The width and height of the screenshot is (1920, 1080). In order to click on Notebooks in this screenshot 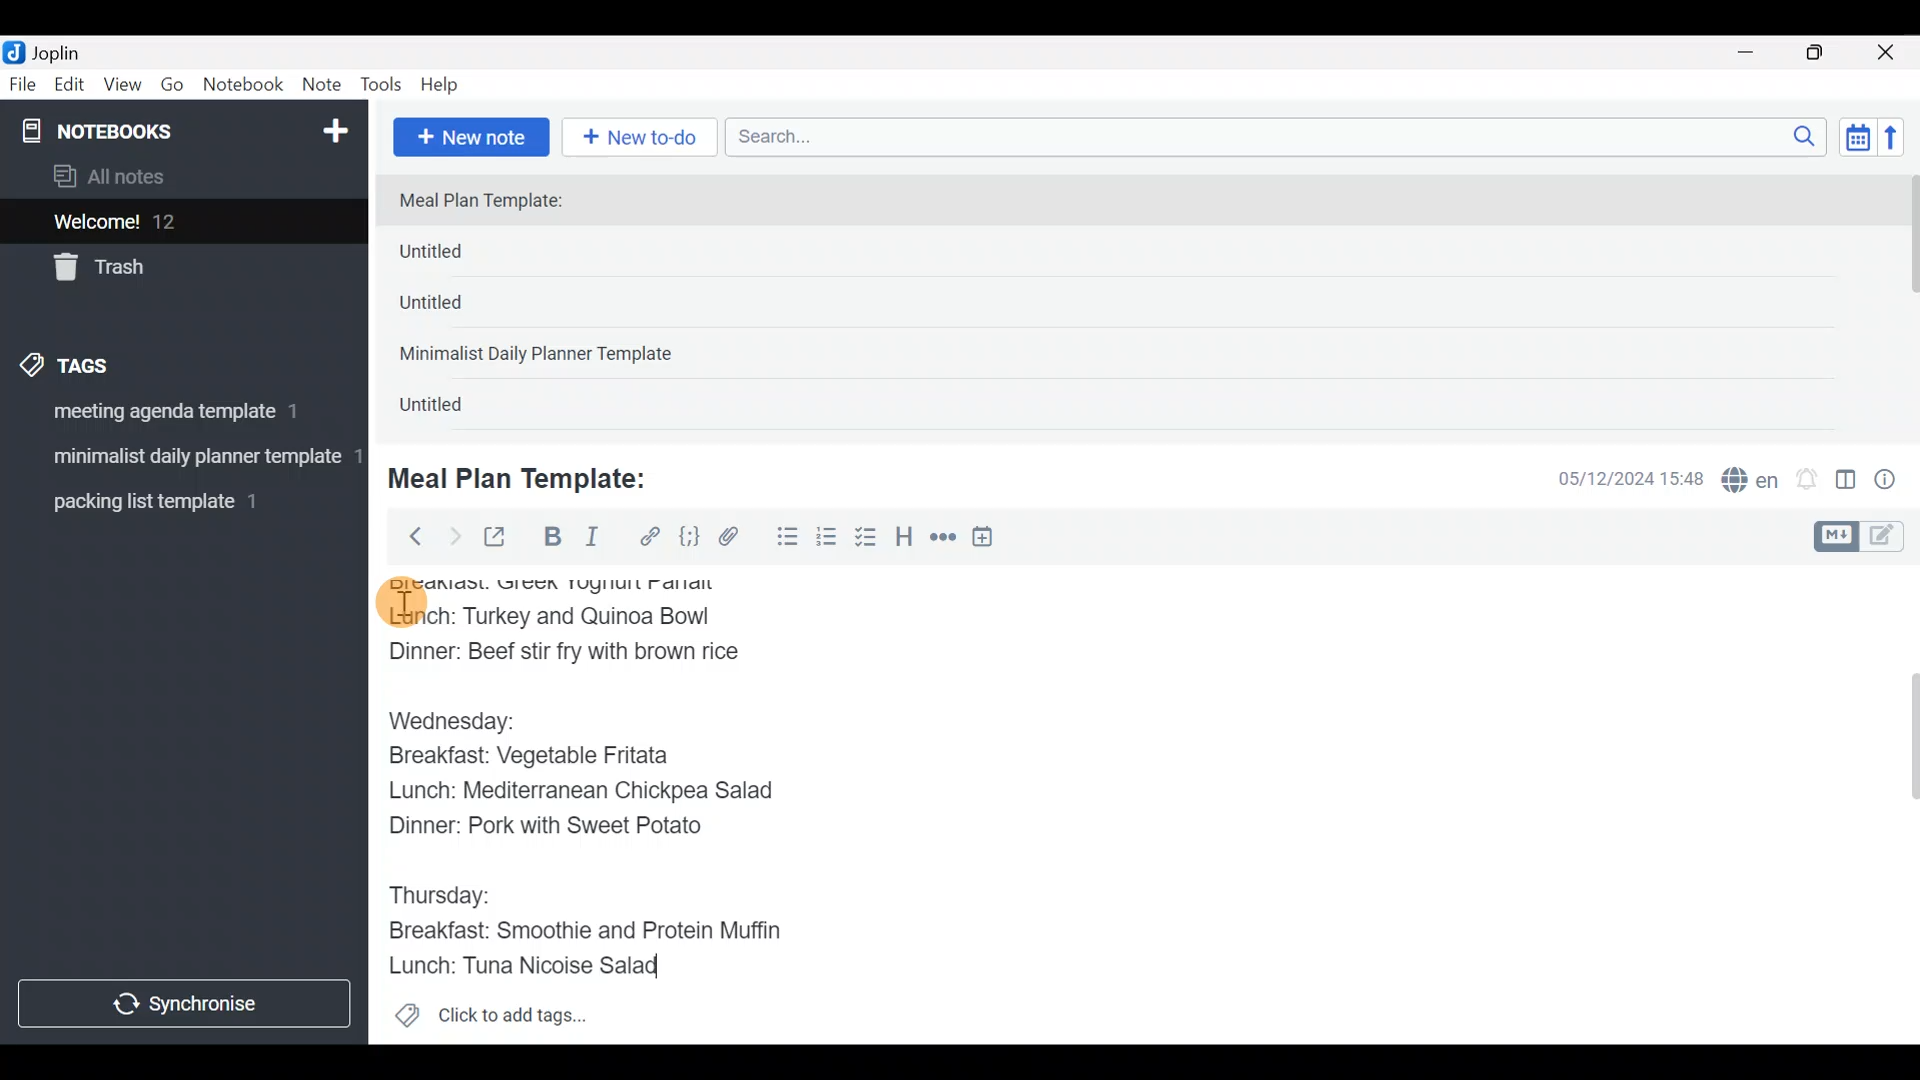, I will do `click(141, 130)`.